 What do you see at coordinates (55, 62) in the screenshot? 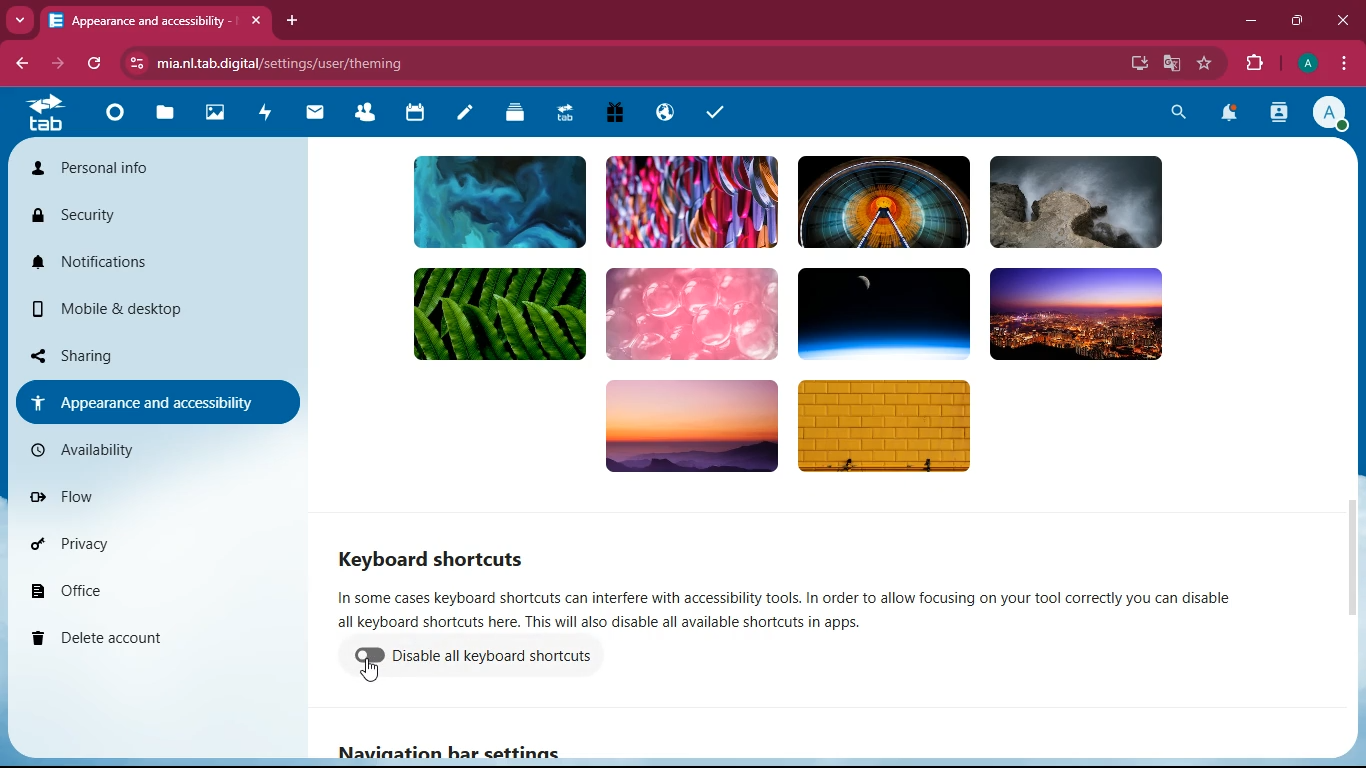
I see `forward` at bounding box center [55, 62].